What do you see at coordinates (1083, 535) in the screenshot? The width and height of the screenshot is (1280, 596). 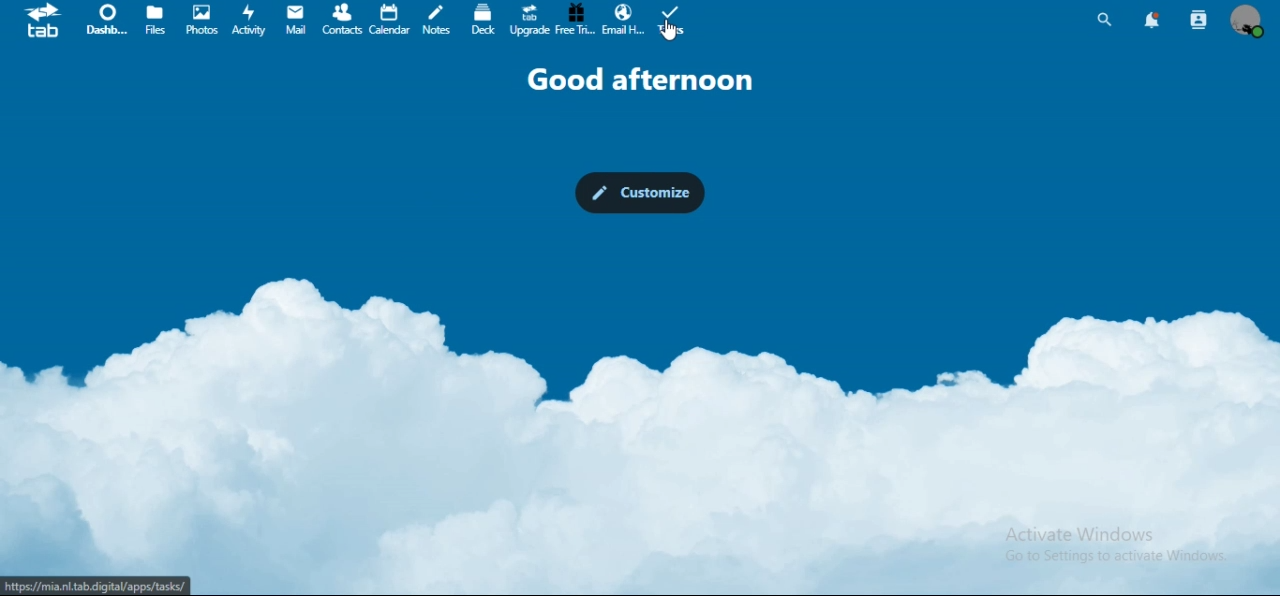 I see `Activate Windows` at bounding box center [1083, 535].